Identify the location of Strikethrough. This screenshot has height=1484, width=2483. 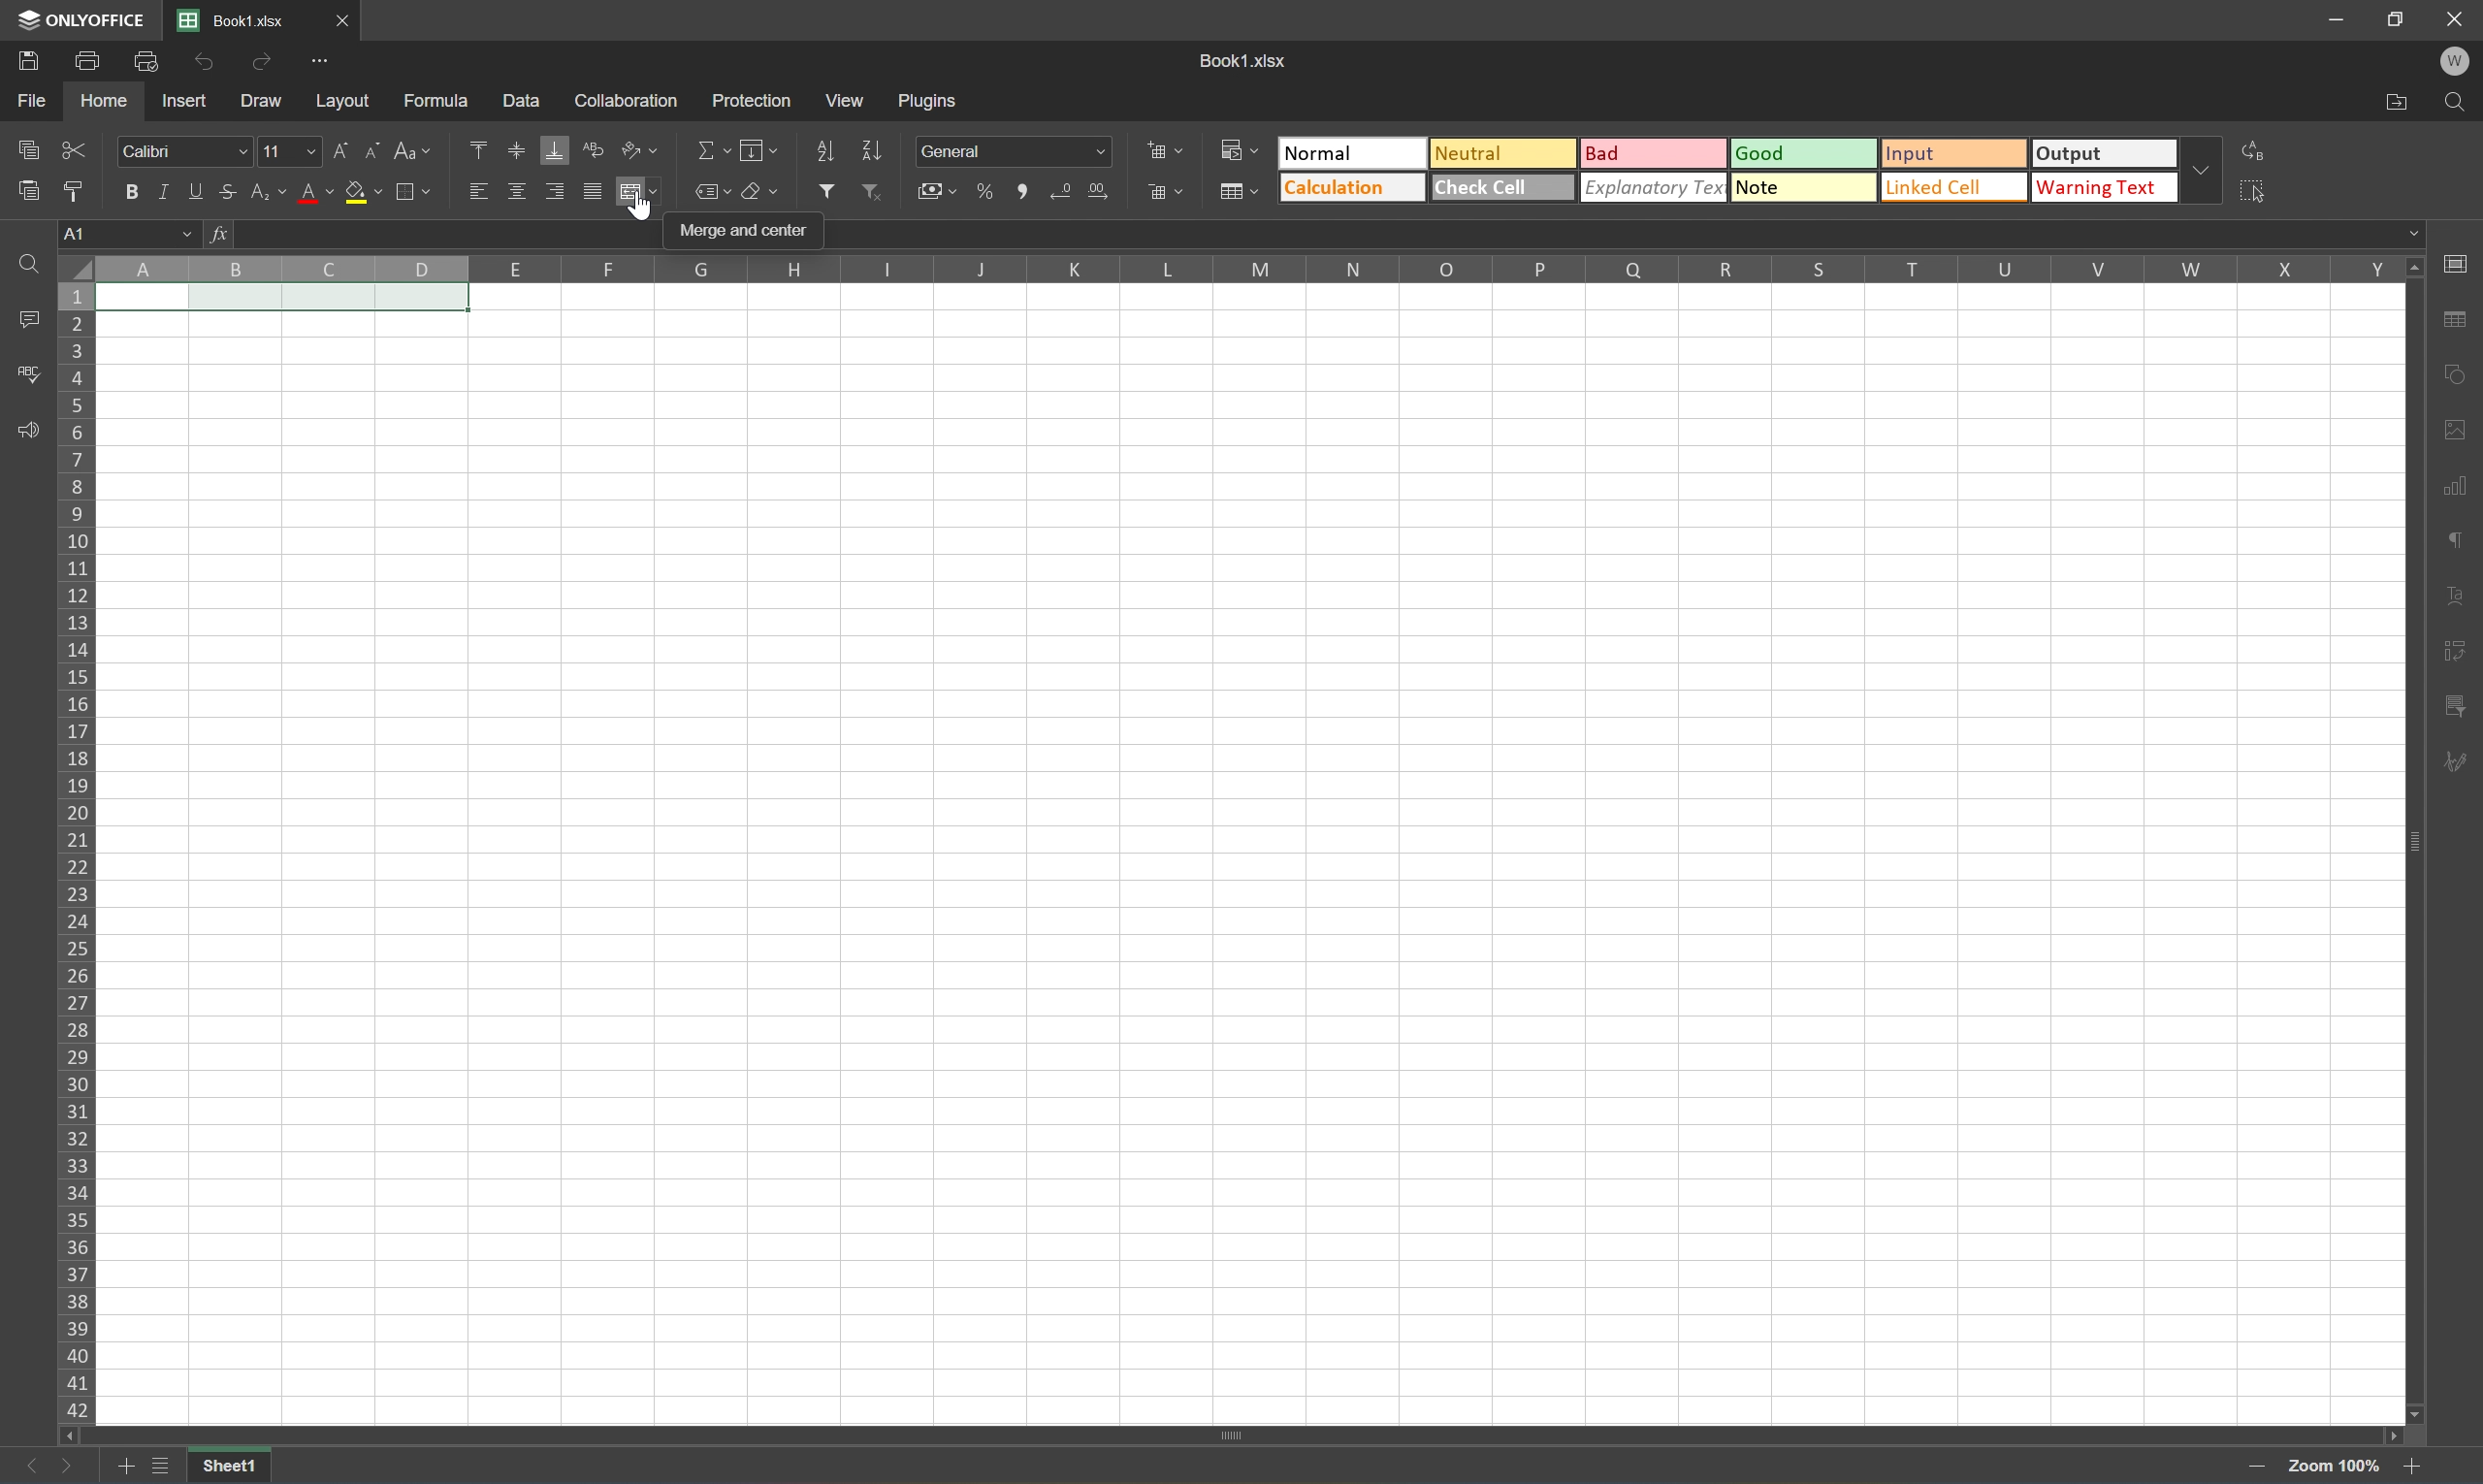
(233, 192).